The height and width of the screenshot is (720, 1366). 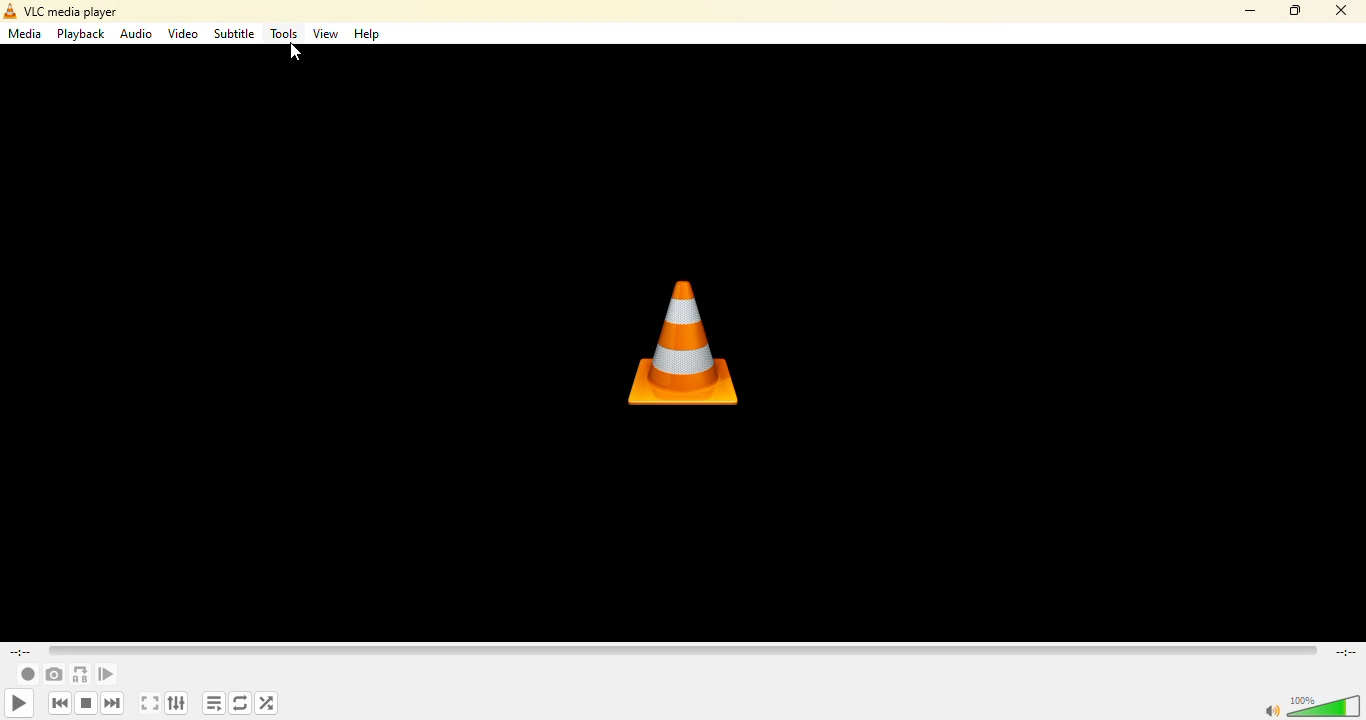 What do you see at coordinates (1346, 653) in the screenshot?
I see `remaining time` at bounding box center [1346, 653].